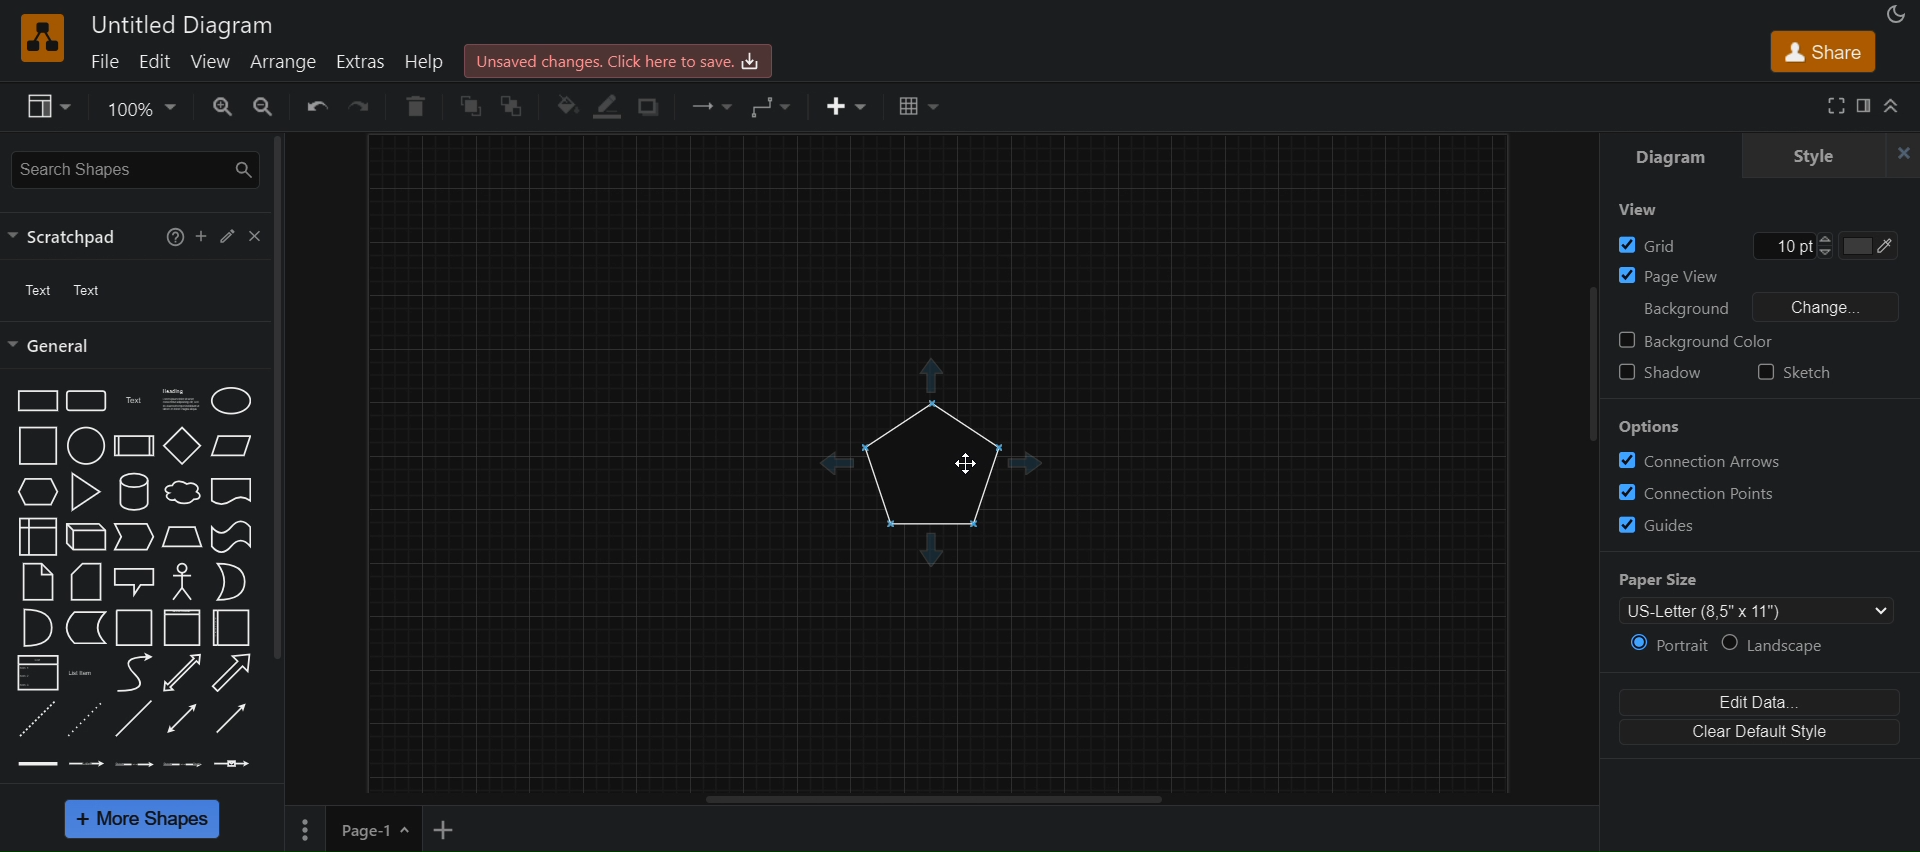 The width and height of the screenshot is (1920, 852). What do you see at coordinates (36, 719) in the screenshot?
I see `Dashed line` at bounding box center [36, 719].